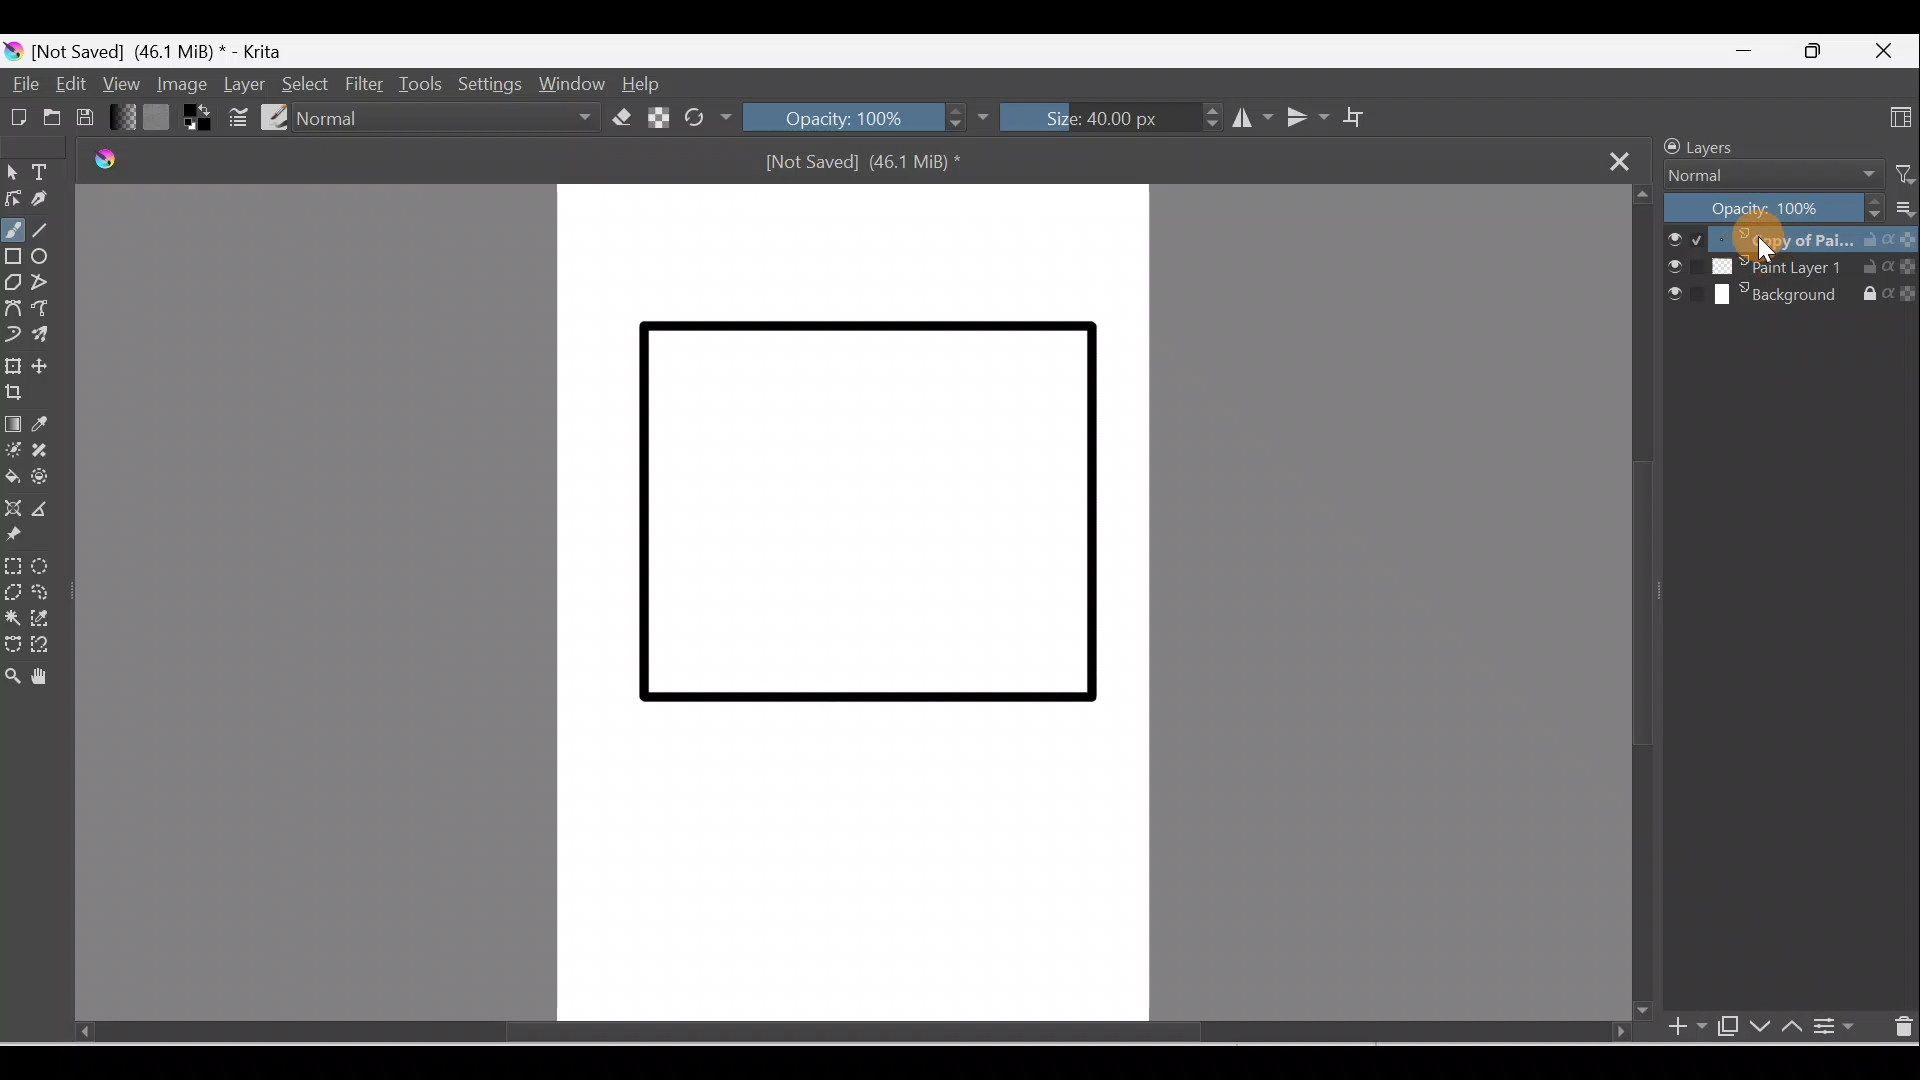 The height and width of the screenshot is (1080, 1920). I want to click on Normal Blending mode, so click(453, 117).